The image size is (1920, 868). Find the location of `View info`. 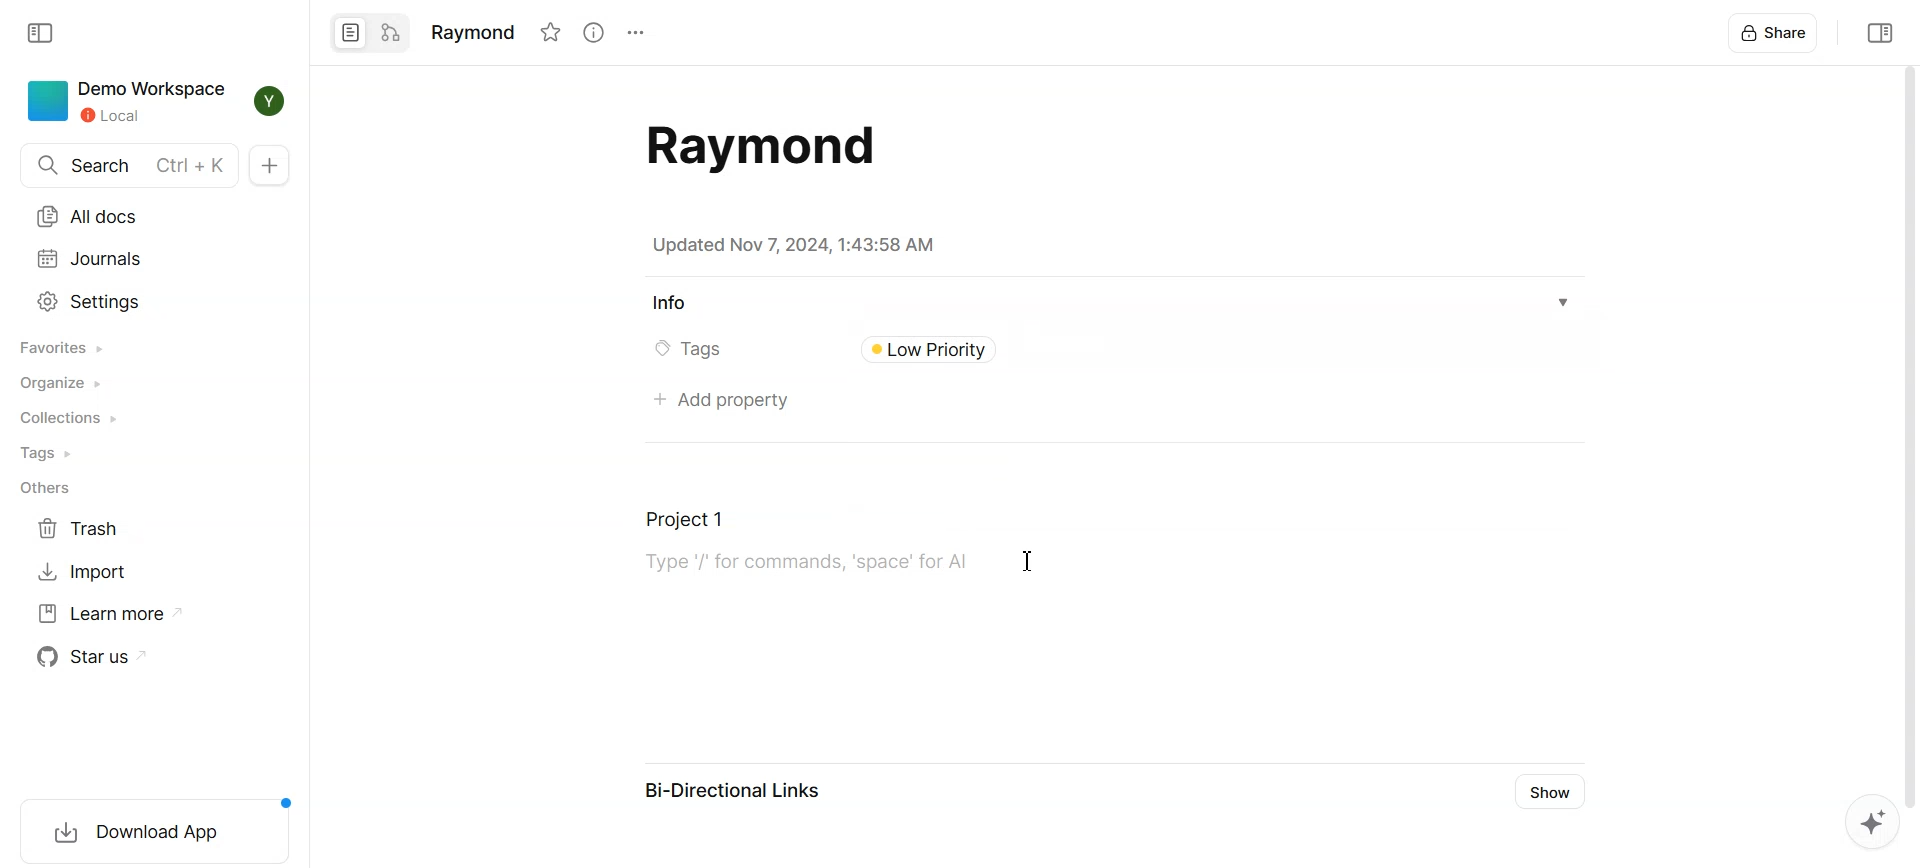

View info is located at coordinates (592, 32).